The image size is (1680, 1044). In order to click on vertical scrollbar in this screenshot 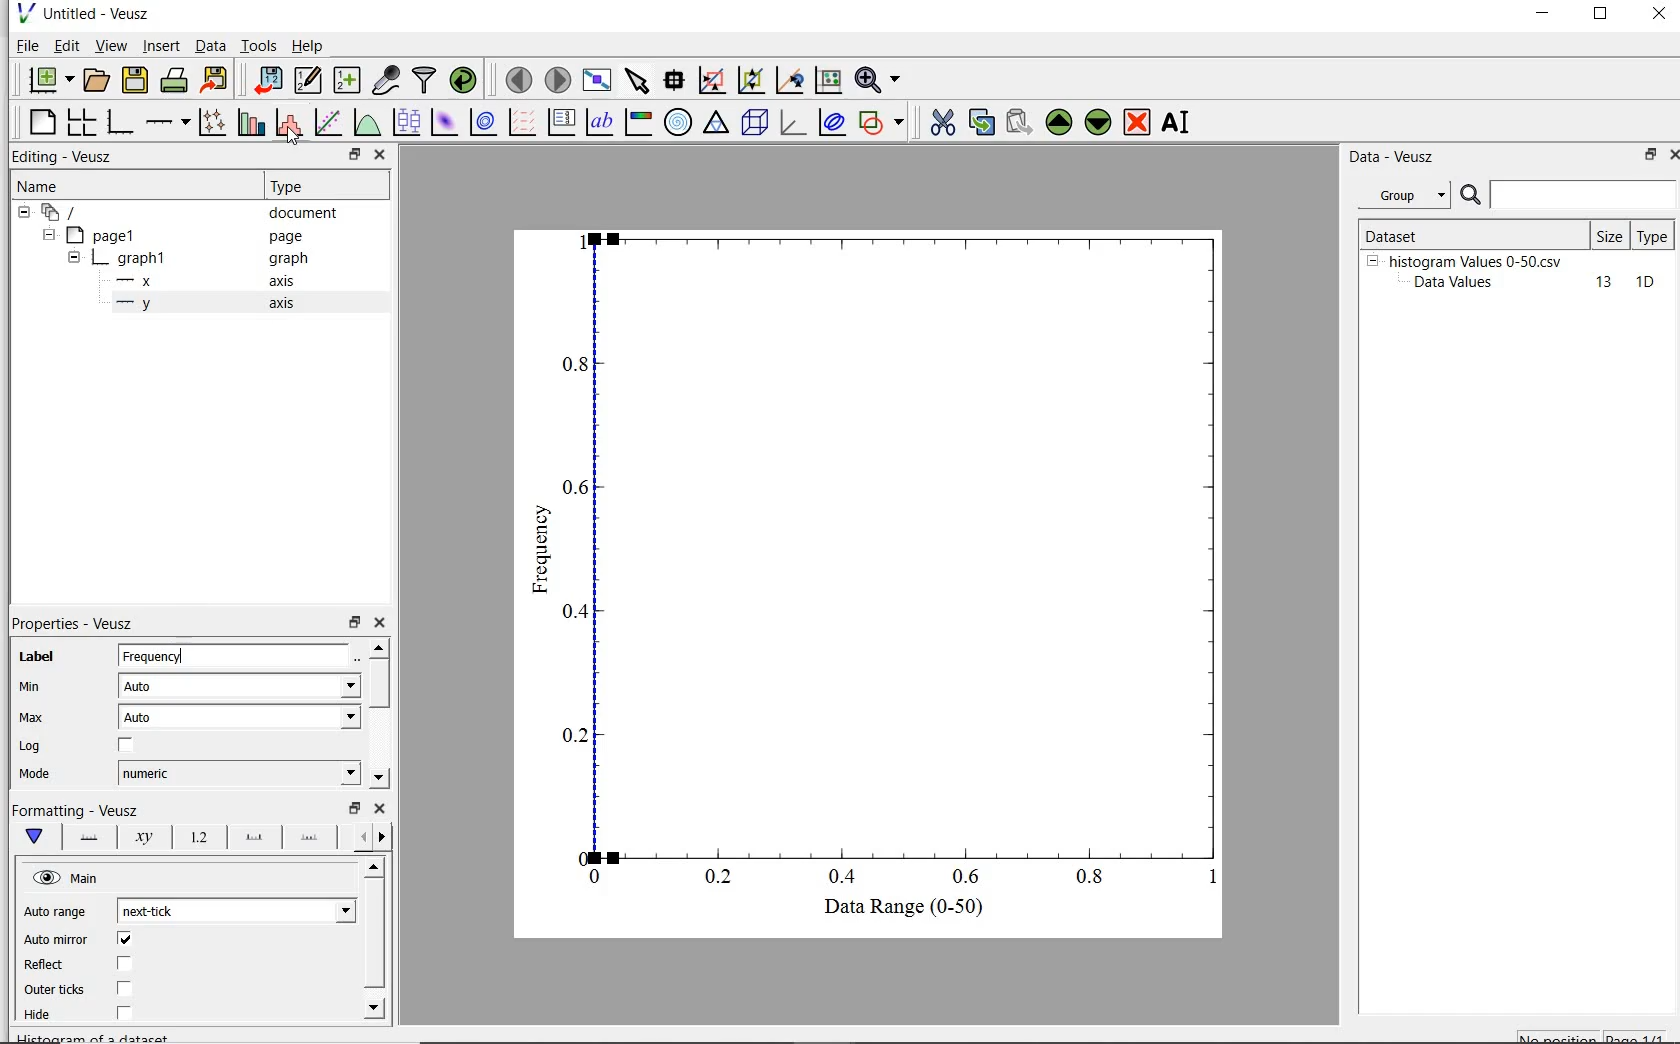, I will do `click(373, 934)`.